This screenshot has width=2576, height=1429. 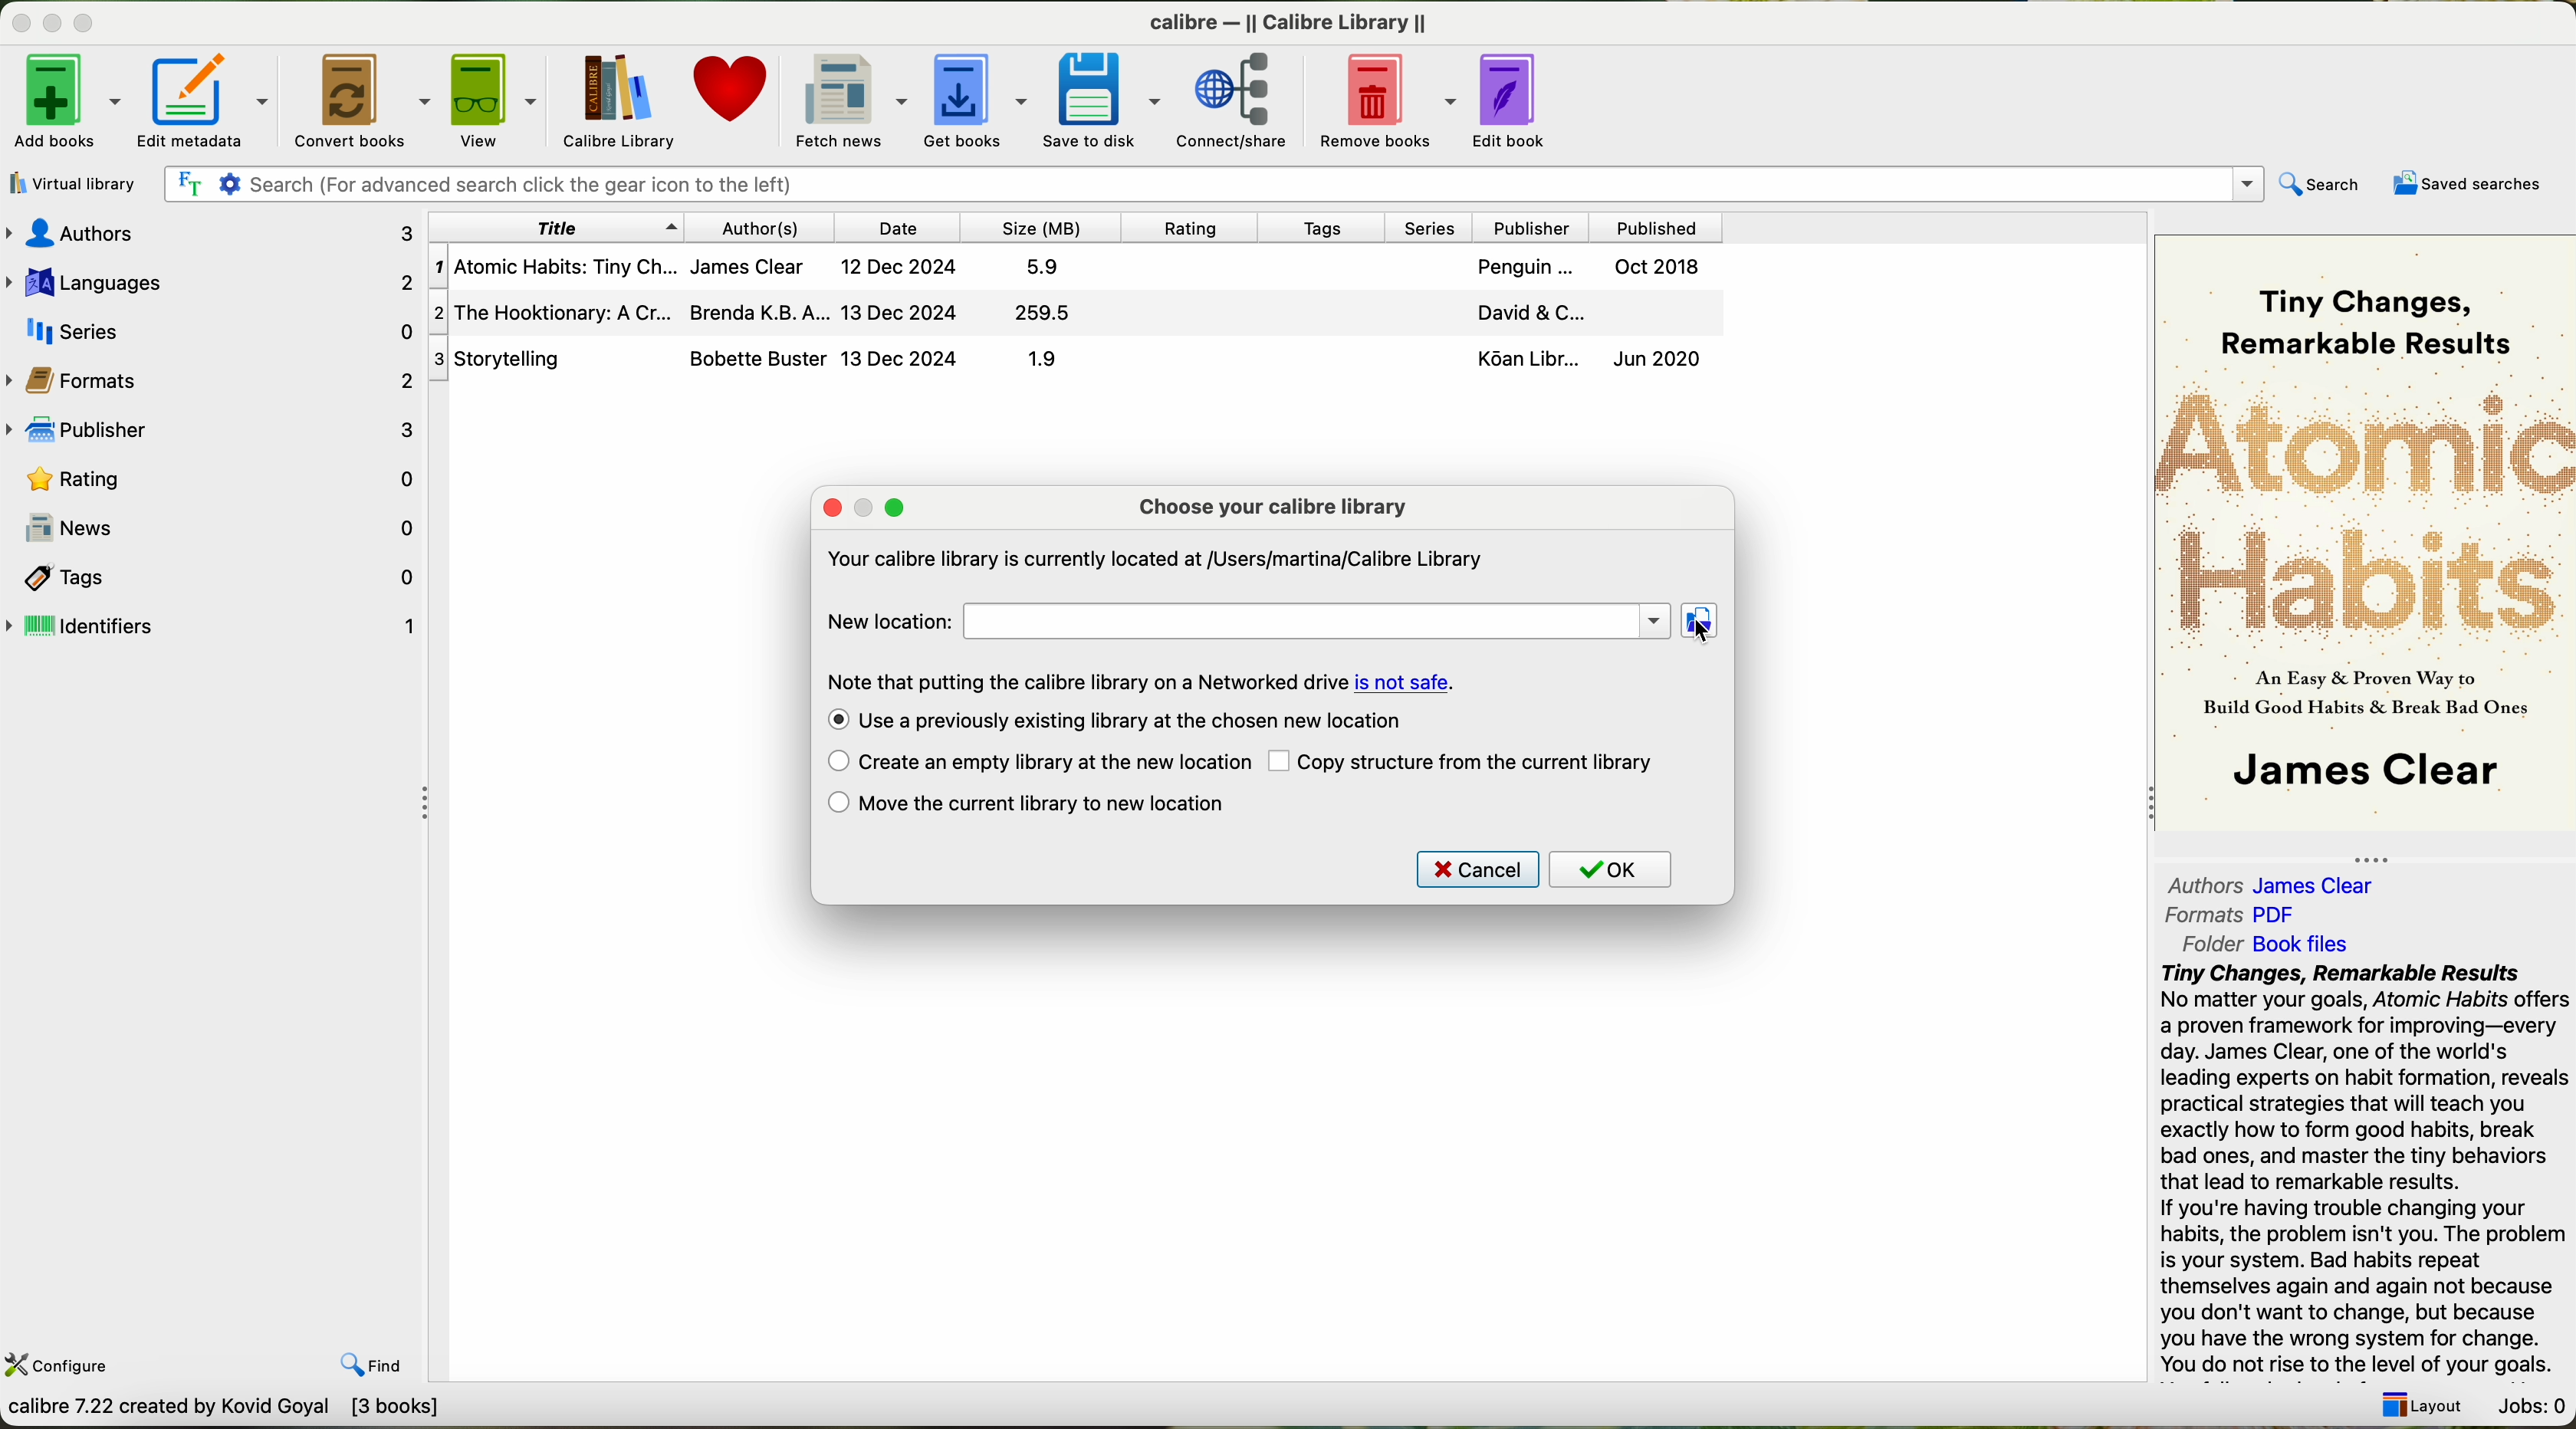 What do you see at coordinates (1483, 763) in the screenshot?
I see `copy structure from the current library` at bounding box center [1483, 763].